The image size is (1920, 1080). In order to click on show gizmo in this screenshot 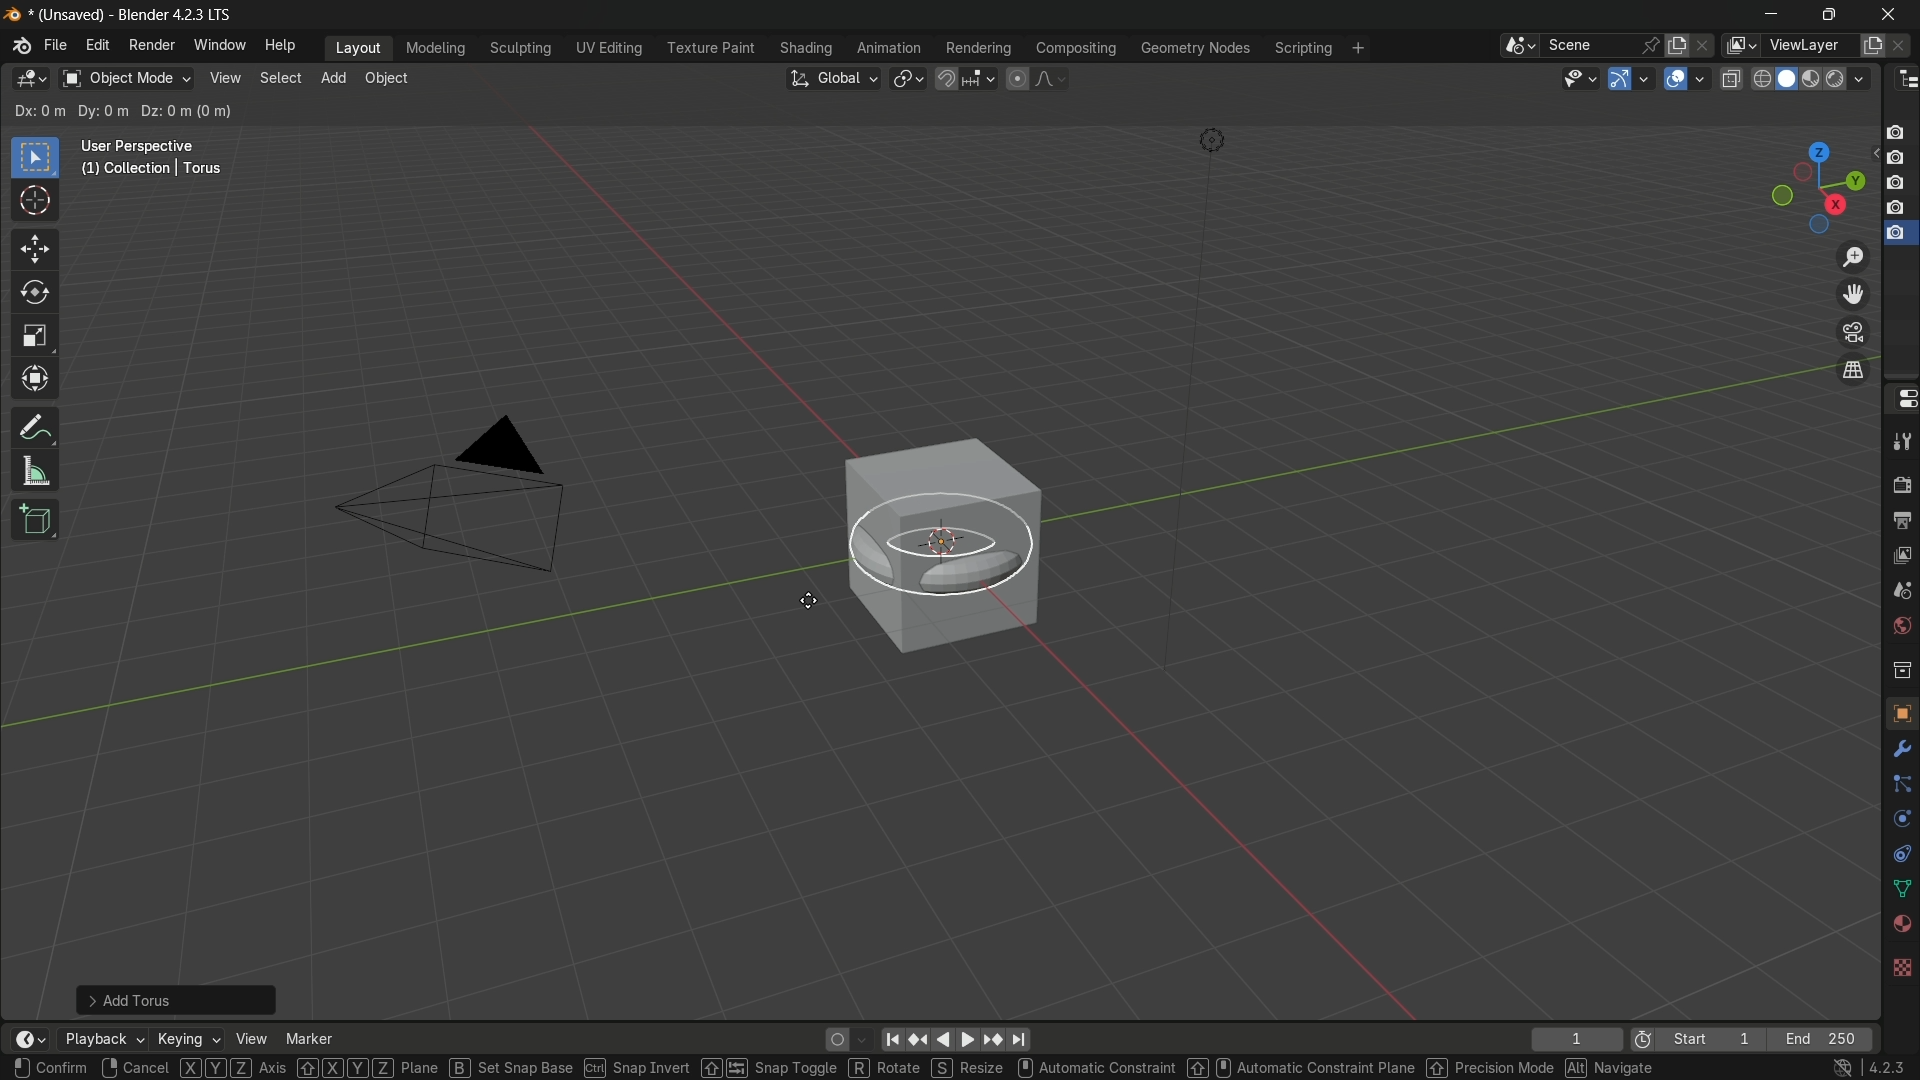, I will do `click(1620, 79)`.